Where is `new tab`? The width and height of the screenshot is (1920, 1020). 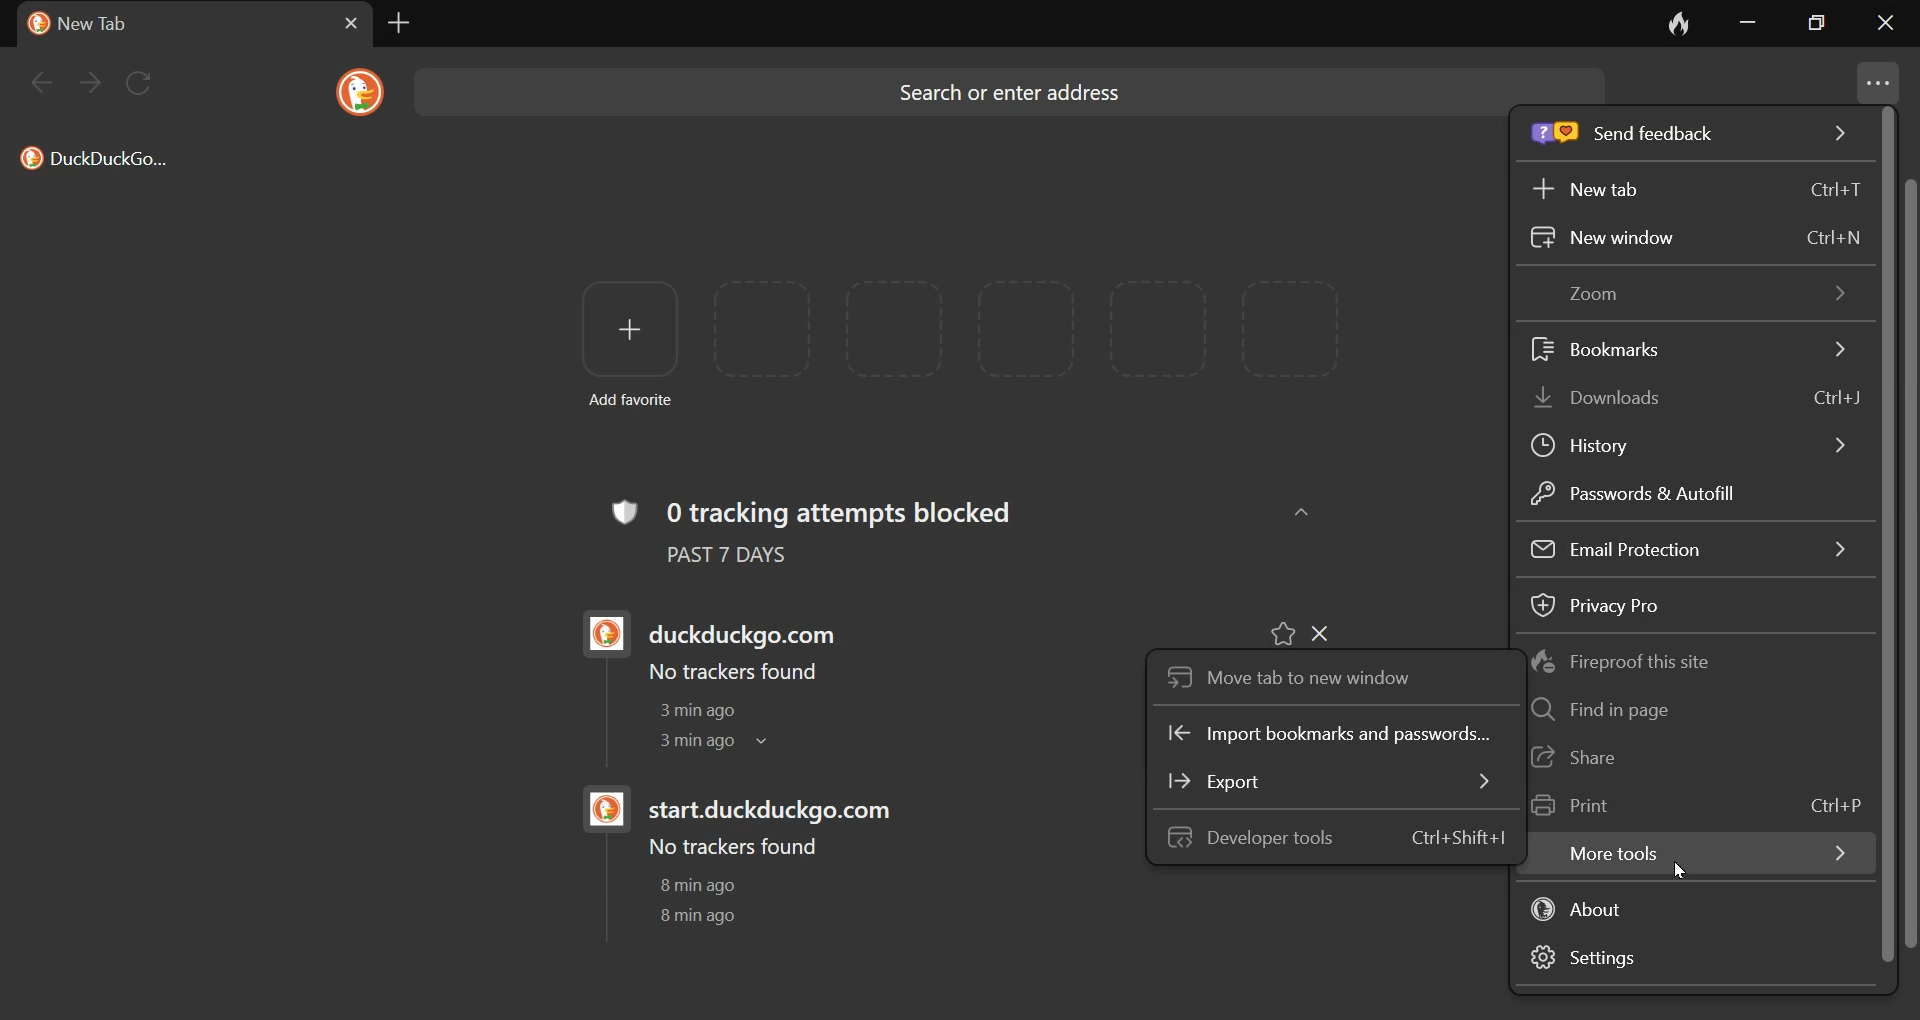
new tab is located at coordinates (395, 26).